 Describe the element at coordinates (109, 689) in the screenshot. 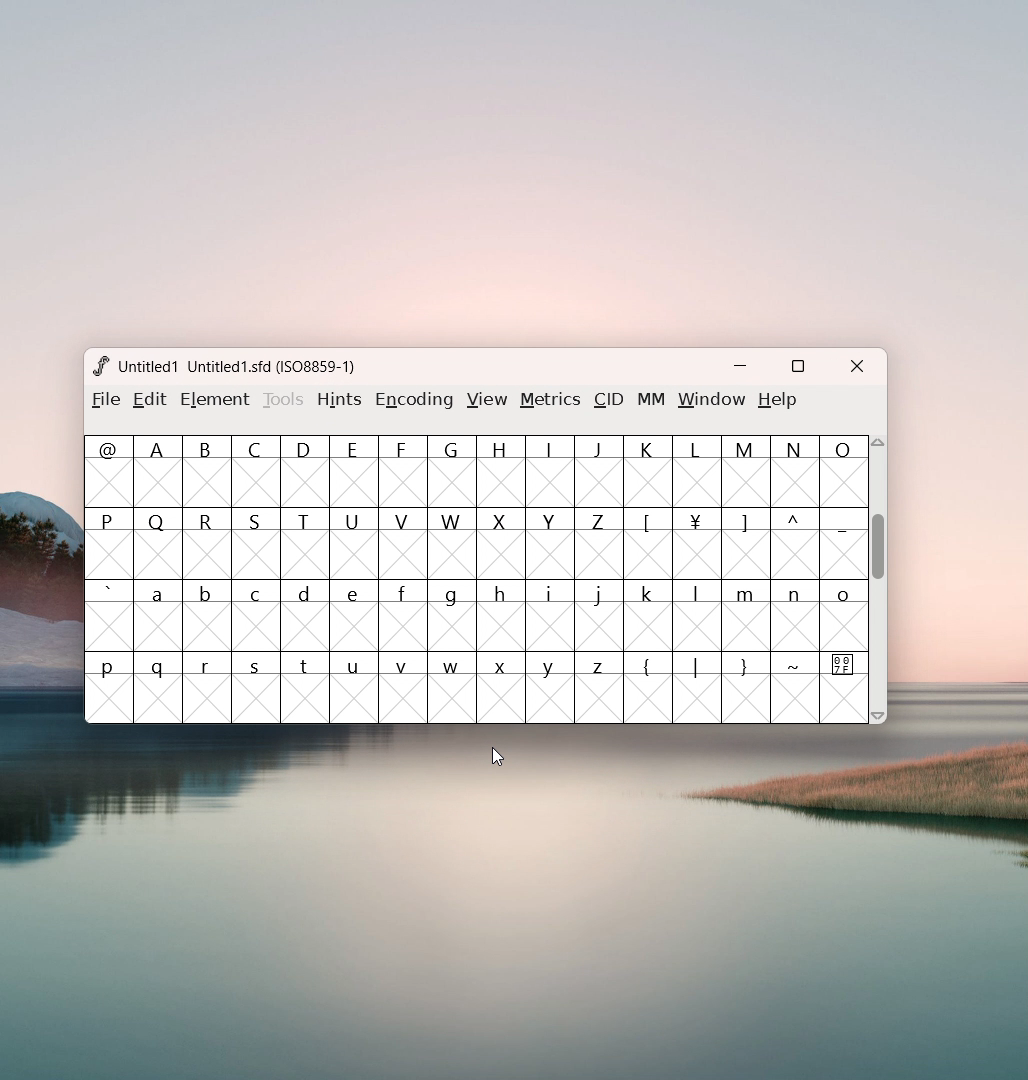

I see `p` at that location.